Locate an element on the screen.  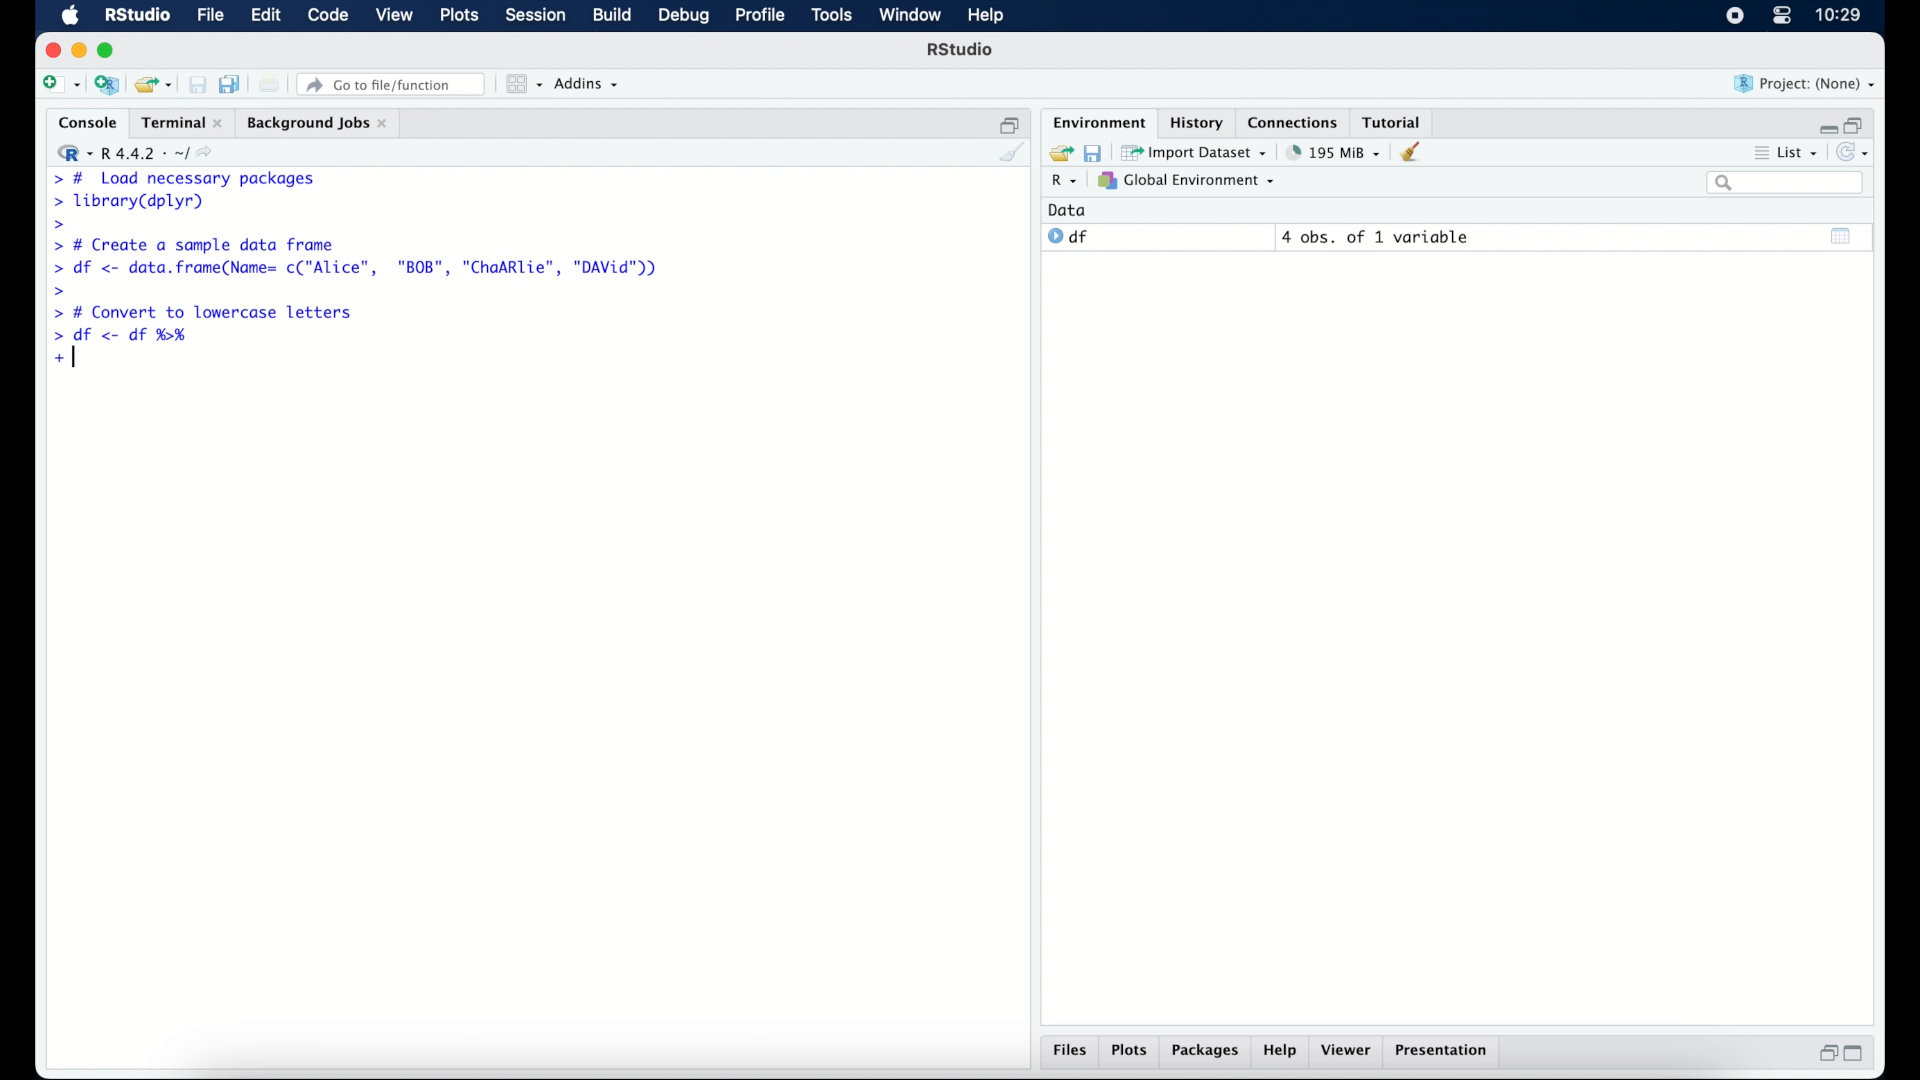
addins is located at coordinates (587, 85).